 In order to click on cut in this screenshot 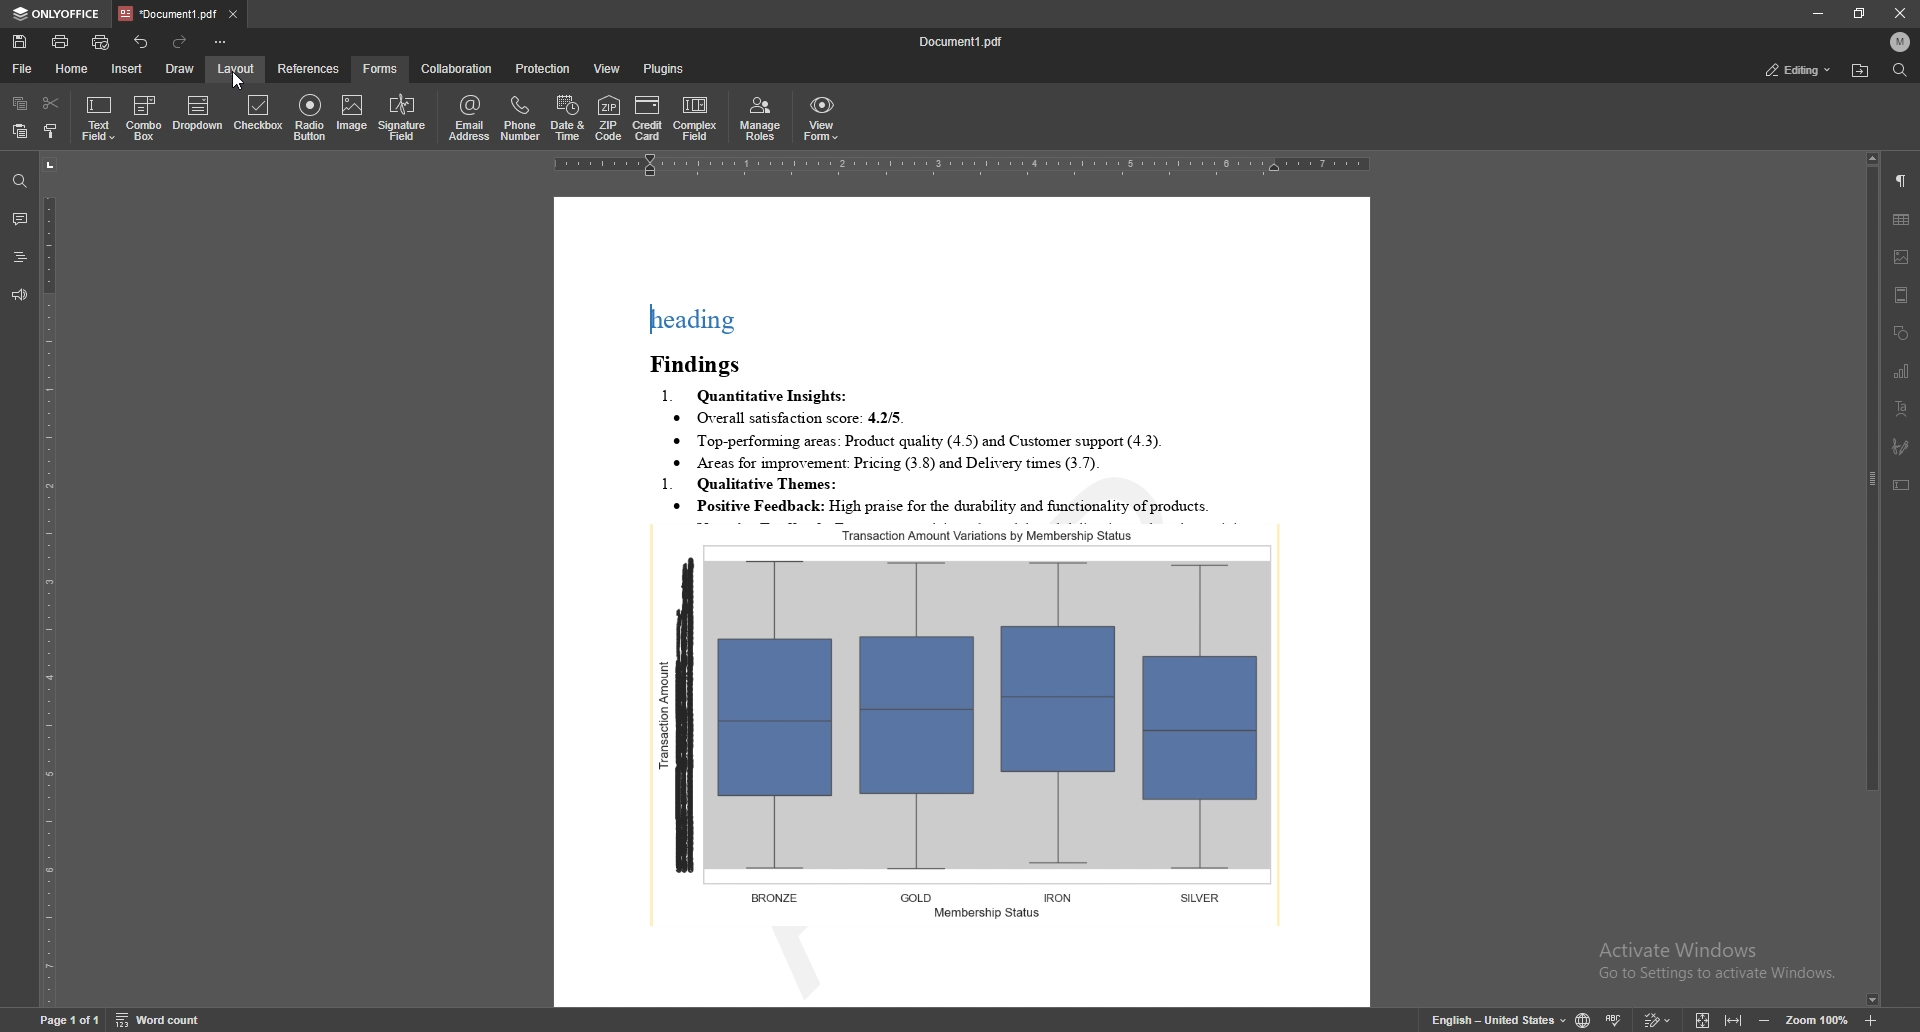, I will do `click(53, 102)`.